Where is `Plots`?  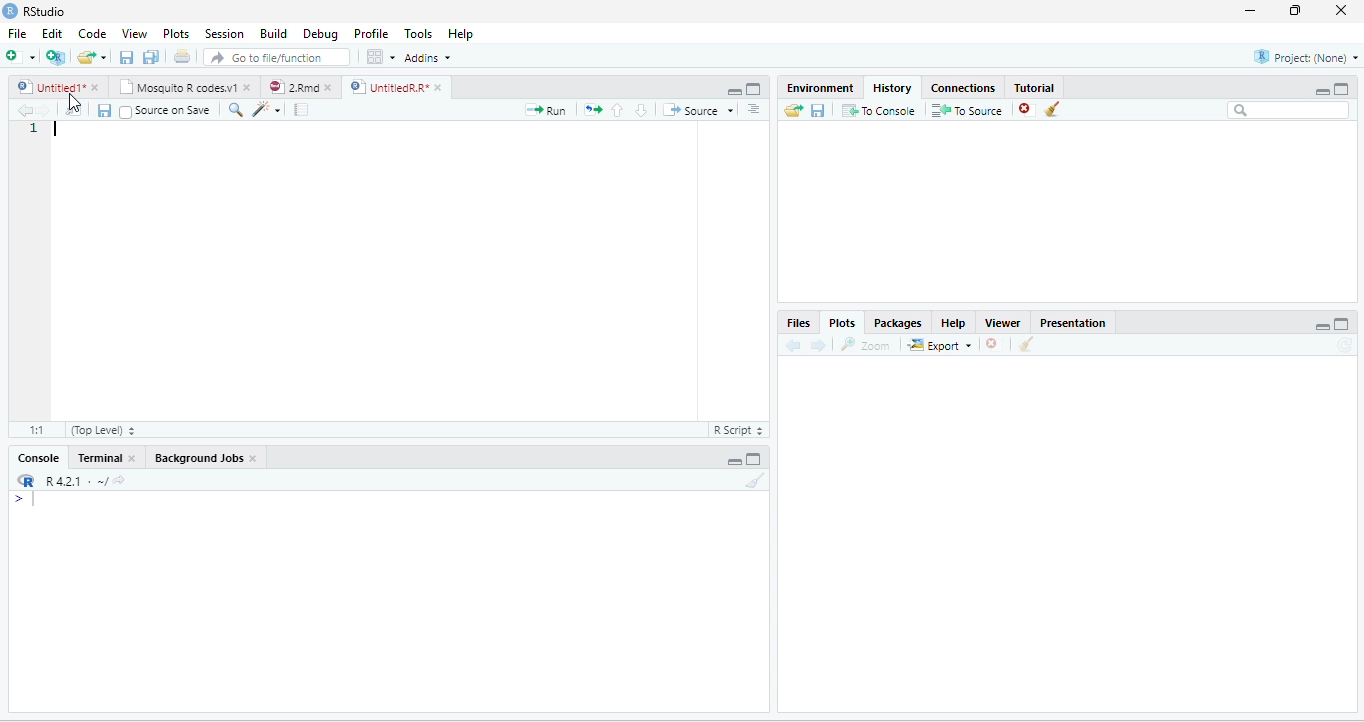
Plots is located at coordinates (176, 33).